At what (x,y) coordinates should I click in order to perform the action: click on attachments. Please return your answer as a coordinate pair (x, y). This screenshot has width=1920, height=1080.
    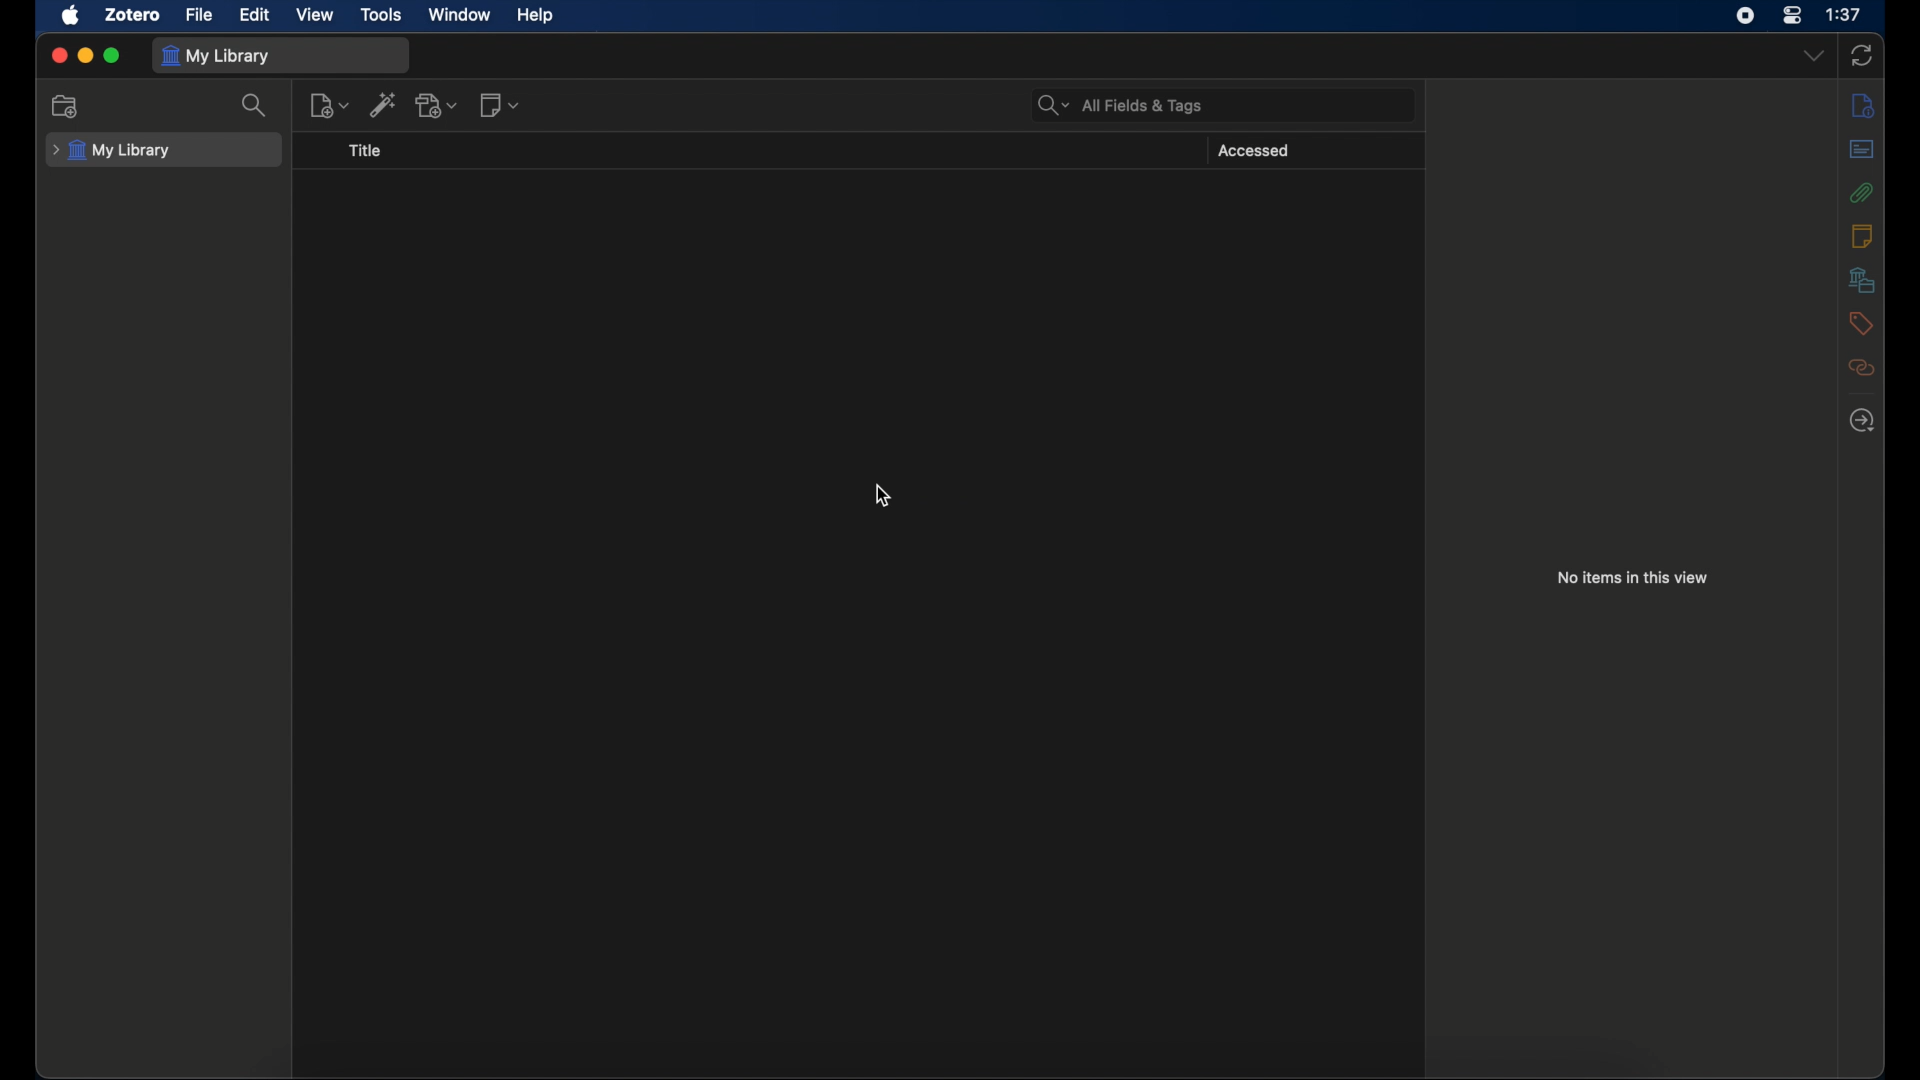
    Looking at the image, I should click on (1861, 193).